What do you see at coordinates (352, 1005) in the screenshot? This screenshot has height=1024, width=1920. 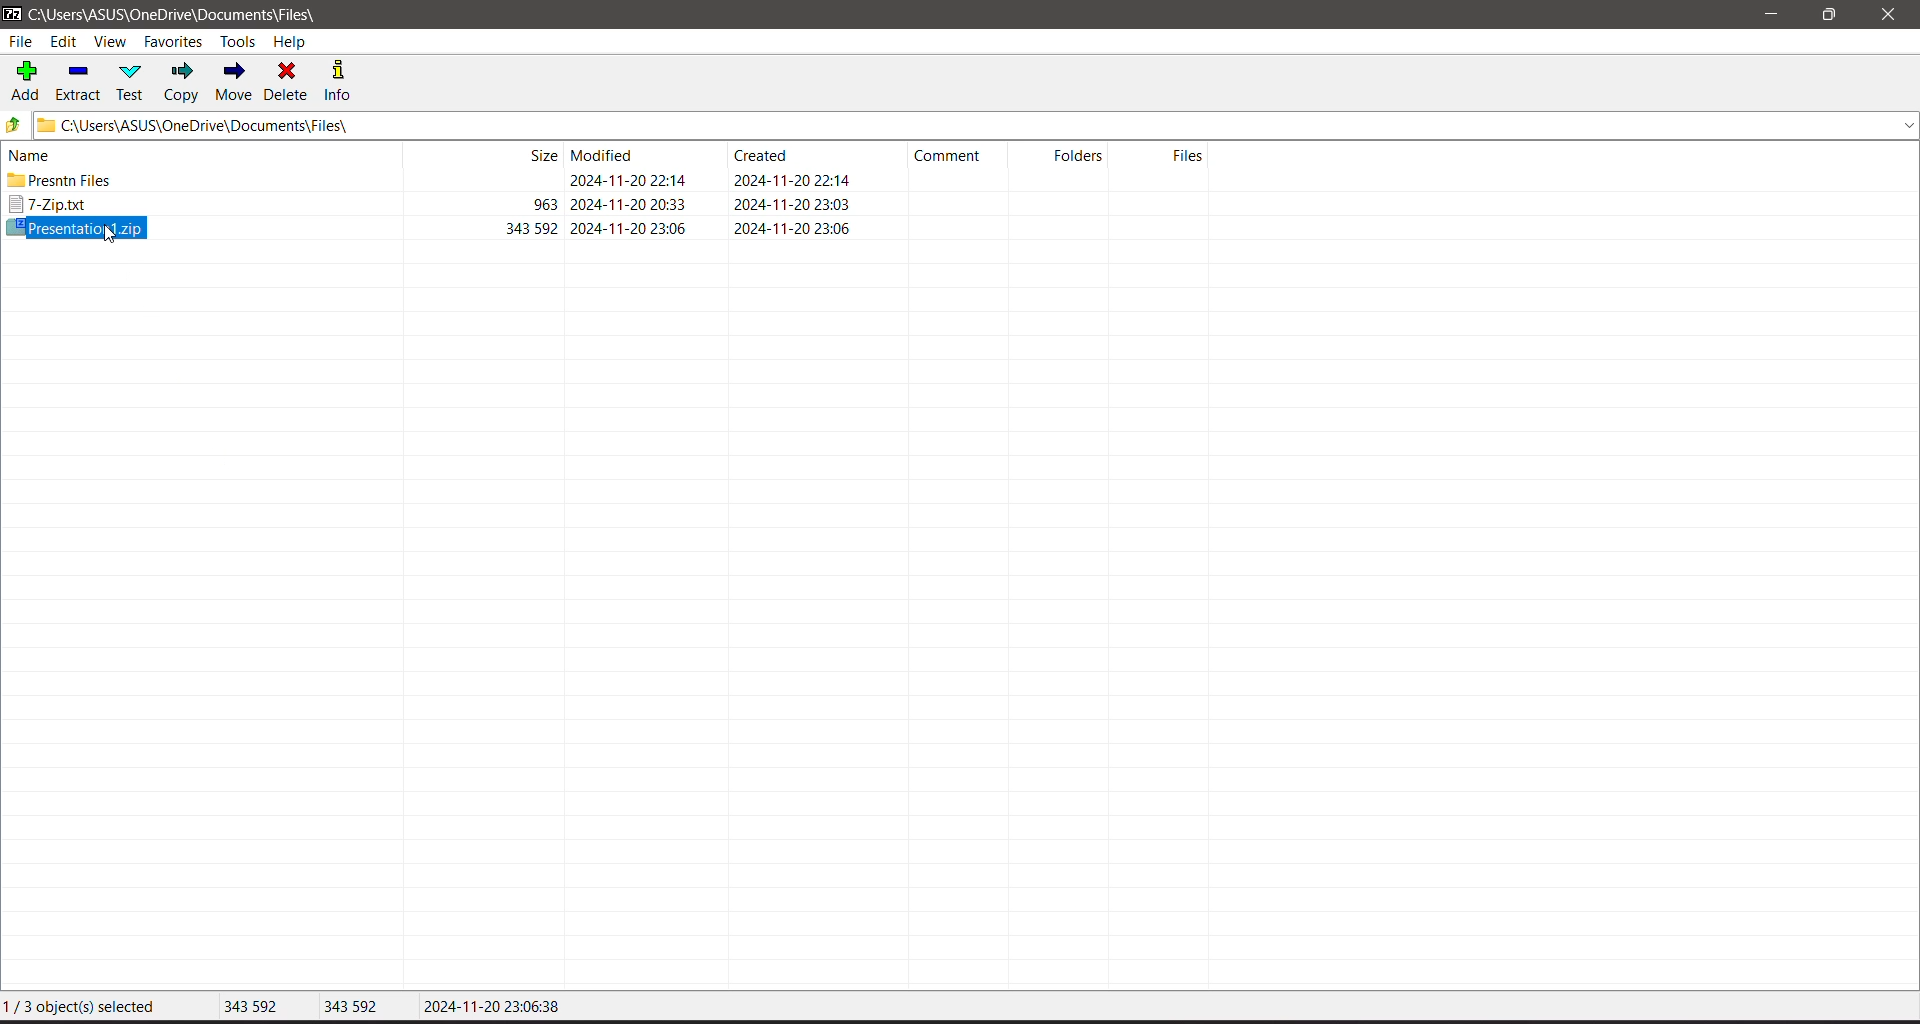 I see `343592` at bounding box center [352, 1005].